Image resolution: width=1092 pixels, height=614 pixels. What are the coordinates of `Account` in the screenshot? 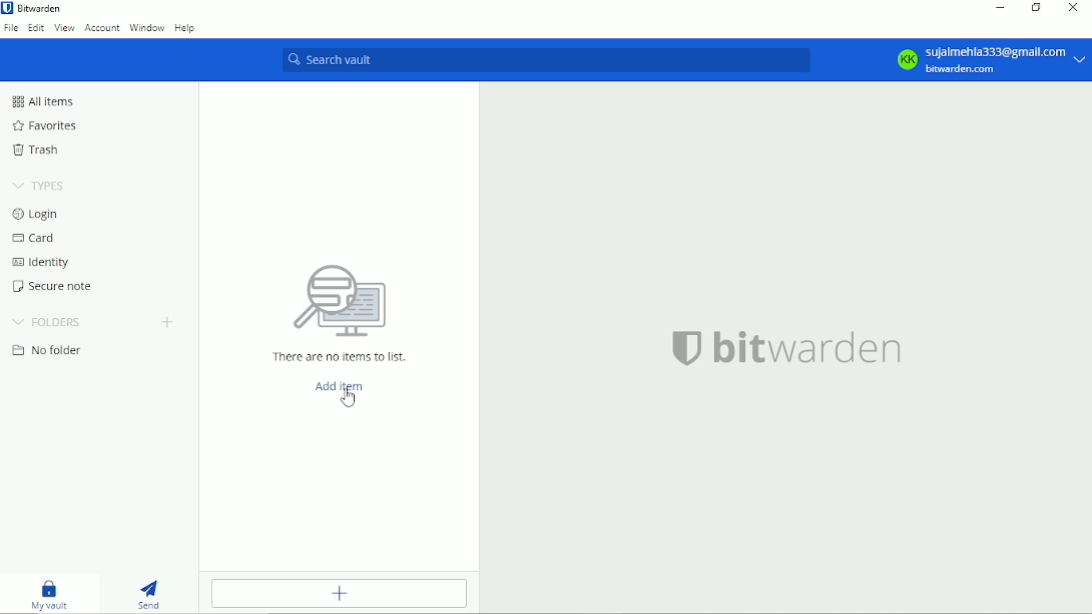 It's located at (103, 28).